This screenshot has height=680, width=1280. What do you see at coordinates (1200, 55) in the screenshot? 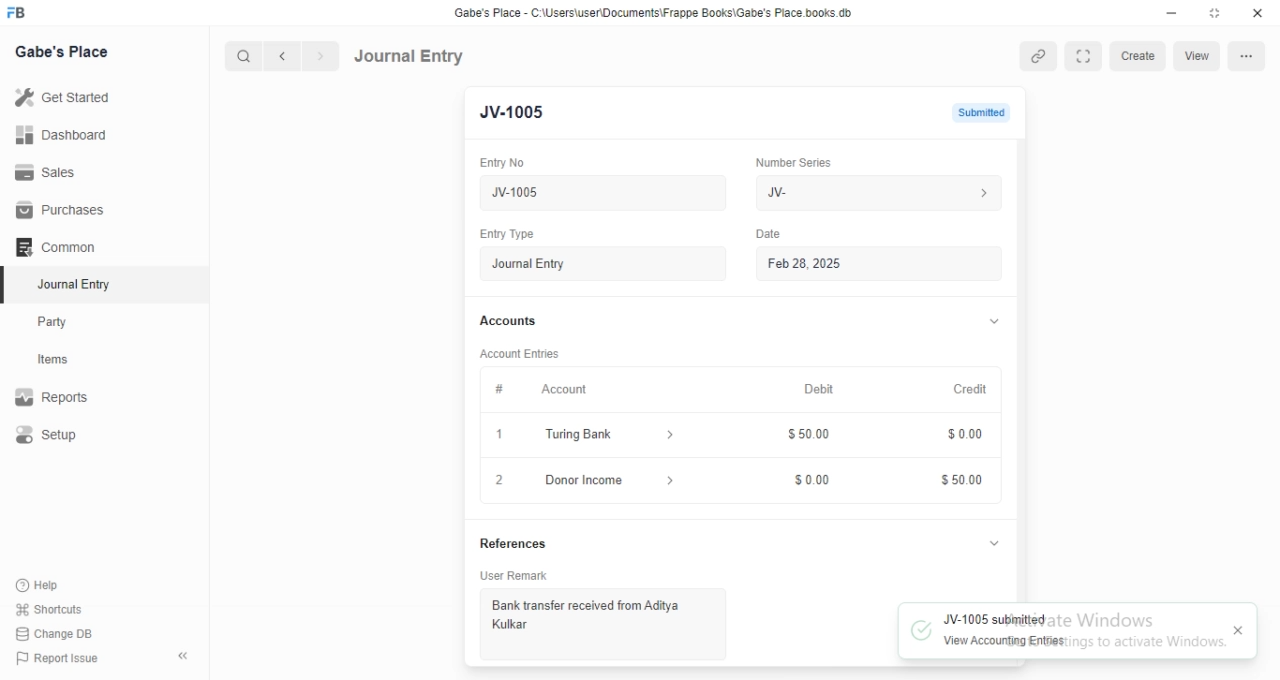
I see `view` at bounding box center [1200, 55].